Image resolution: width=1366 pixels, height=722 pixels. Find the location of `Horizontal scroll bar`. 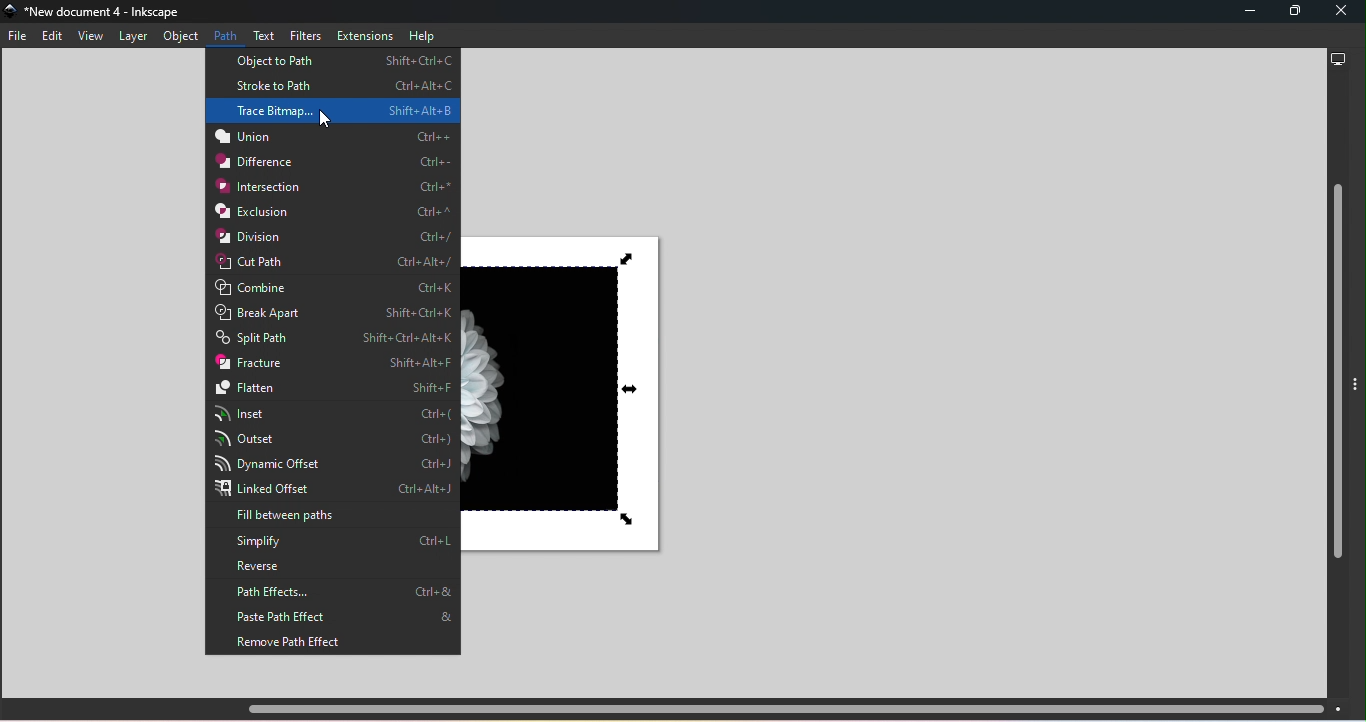

Horizontal scroll bar is located at coordinates (674, 709).